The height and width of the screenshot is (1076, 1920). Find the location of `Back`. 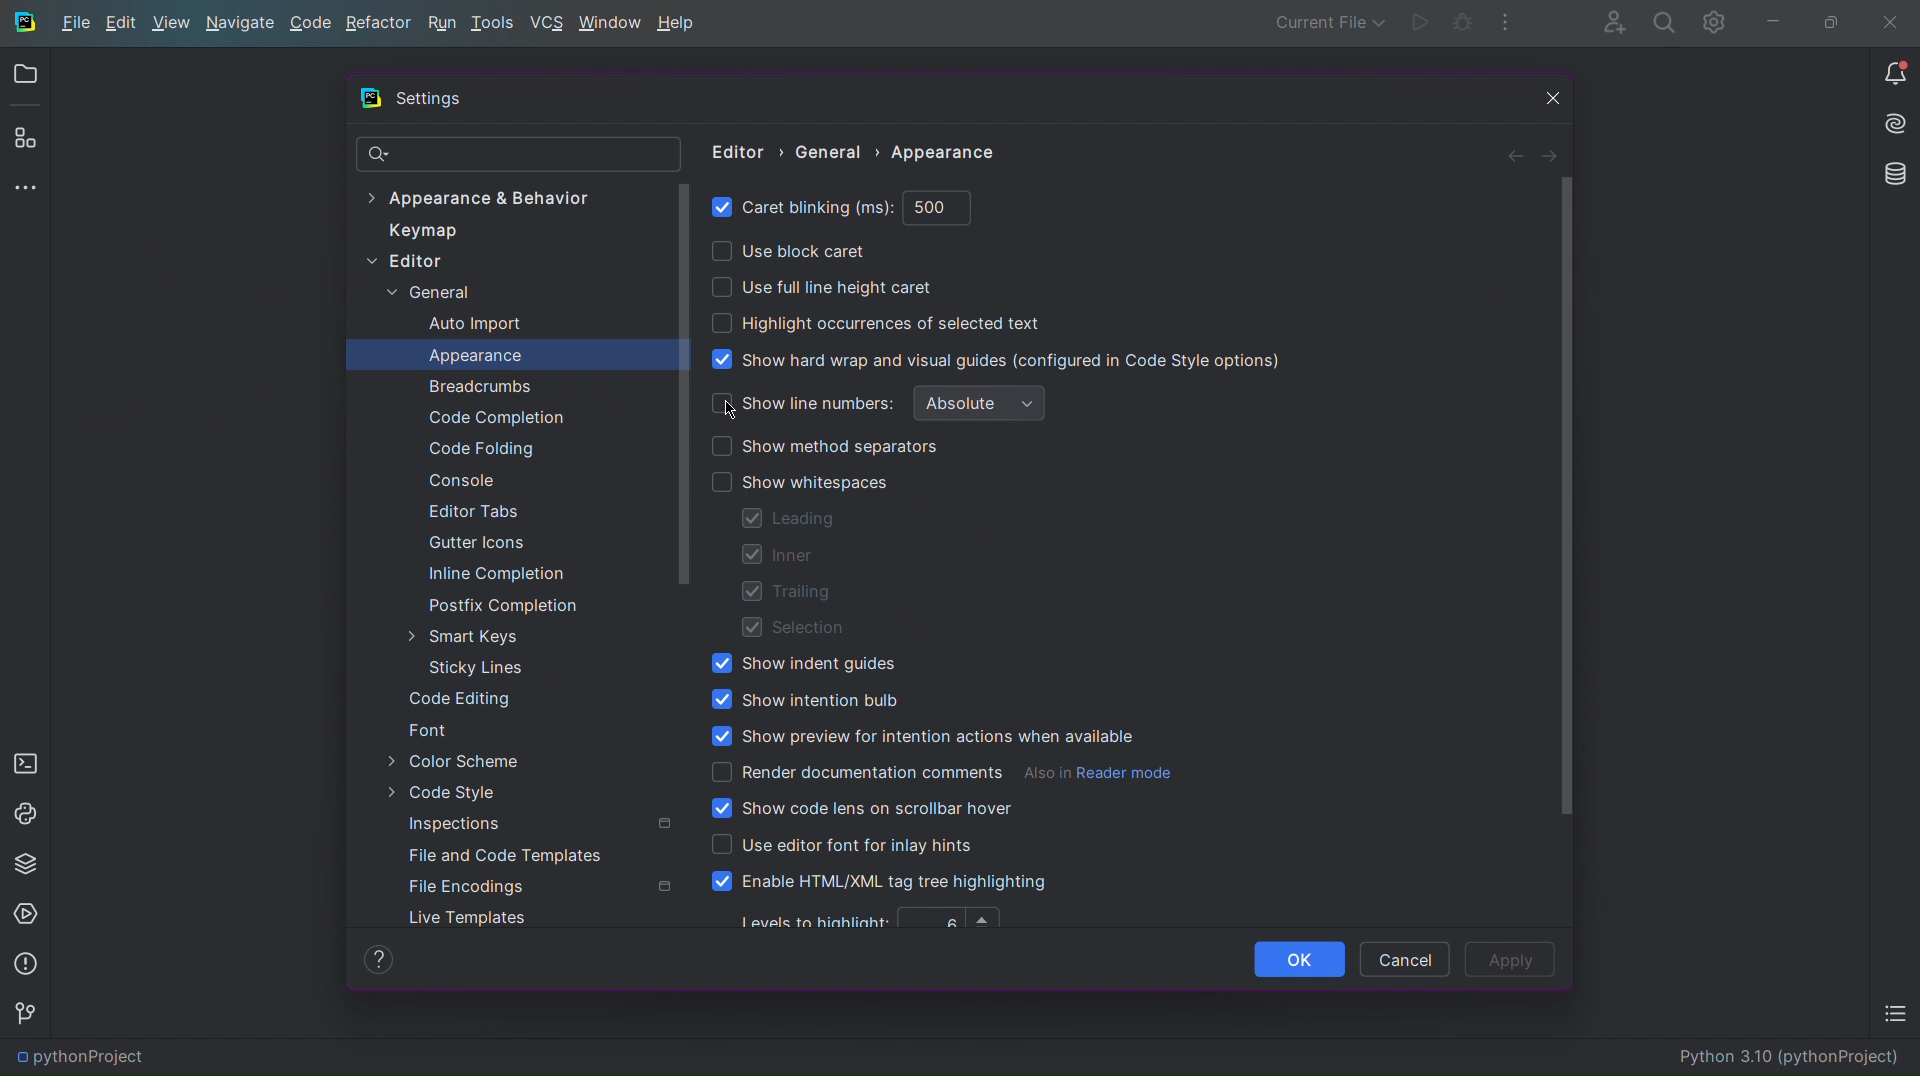

Back is located at coordinates (1510, 154).